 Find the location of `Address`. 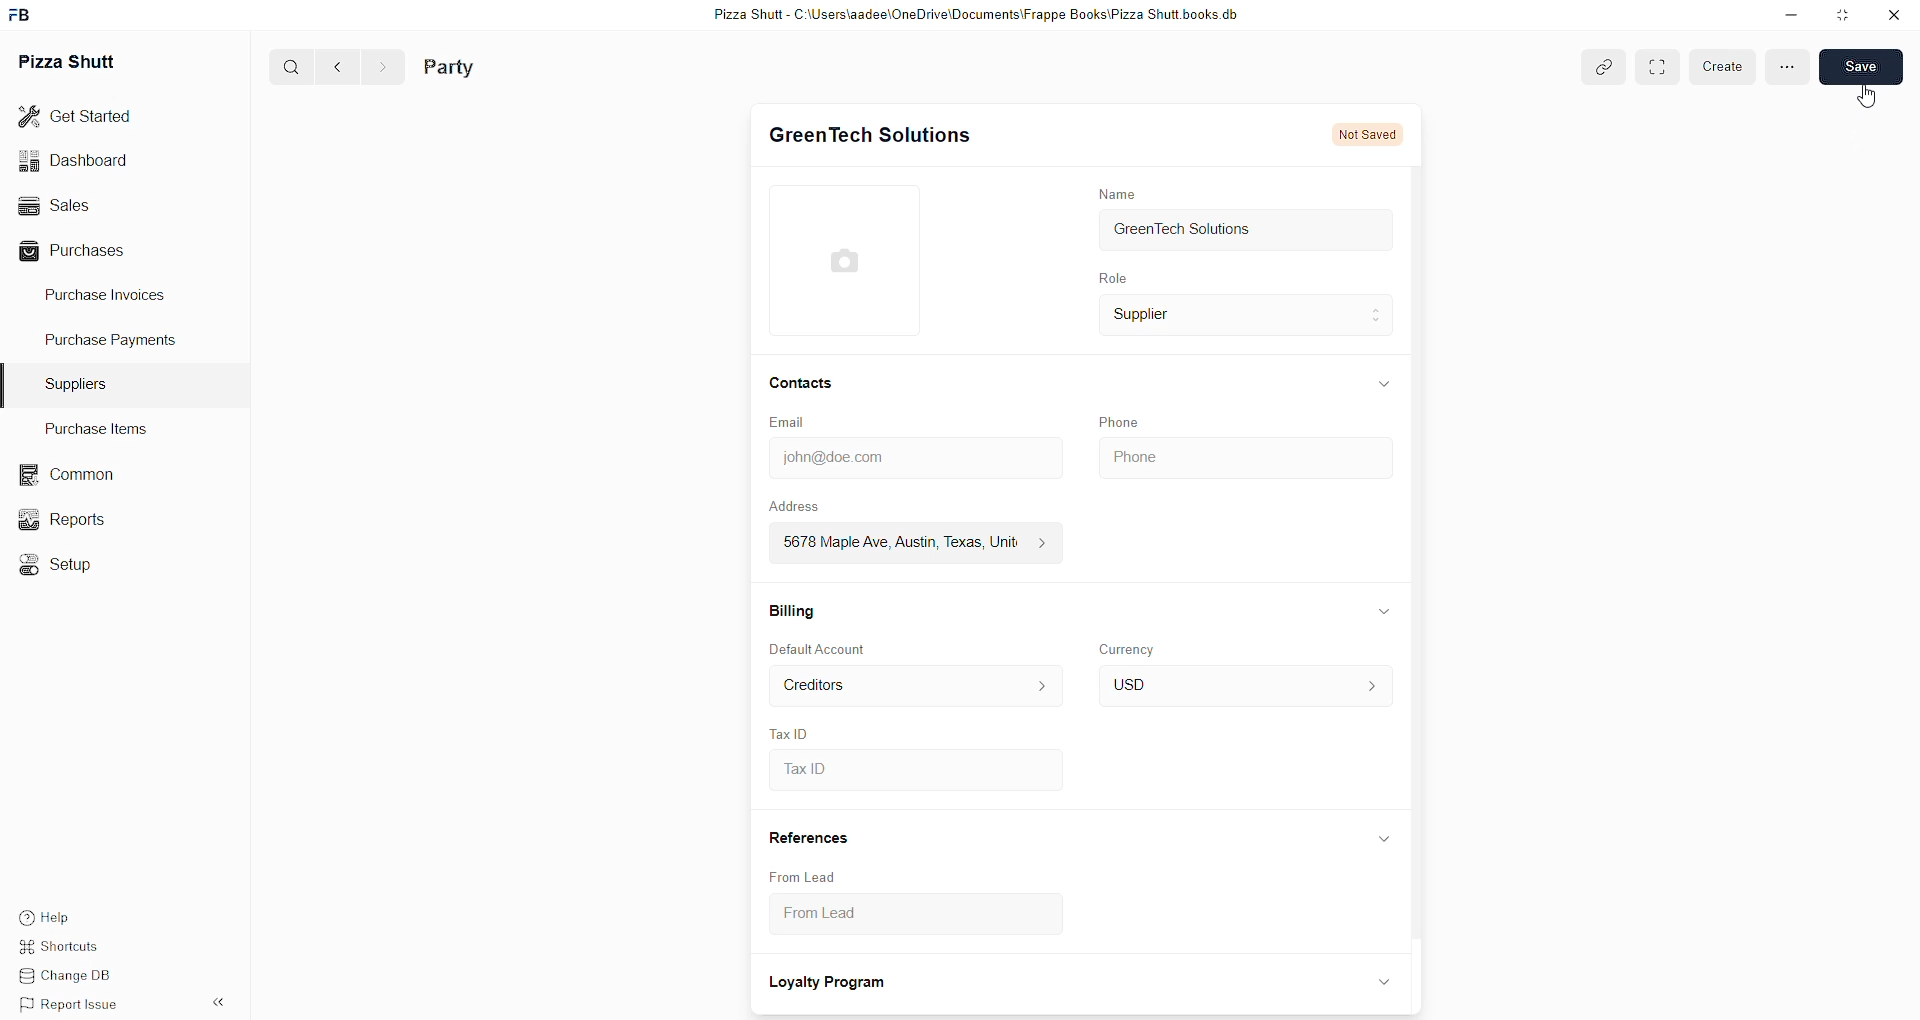

Address is located at coordinates (808, 506).